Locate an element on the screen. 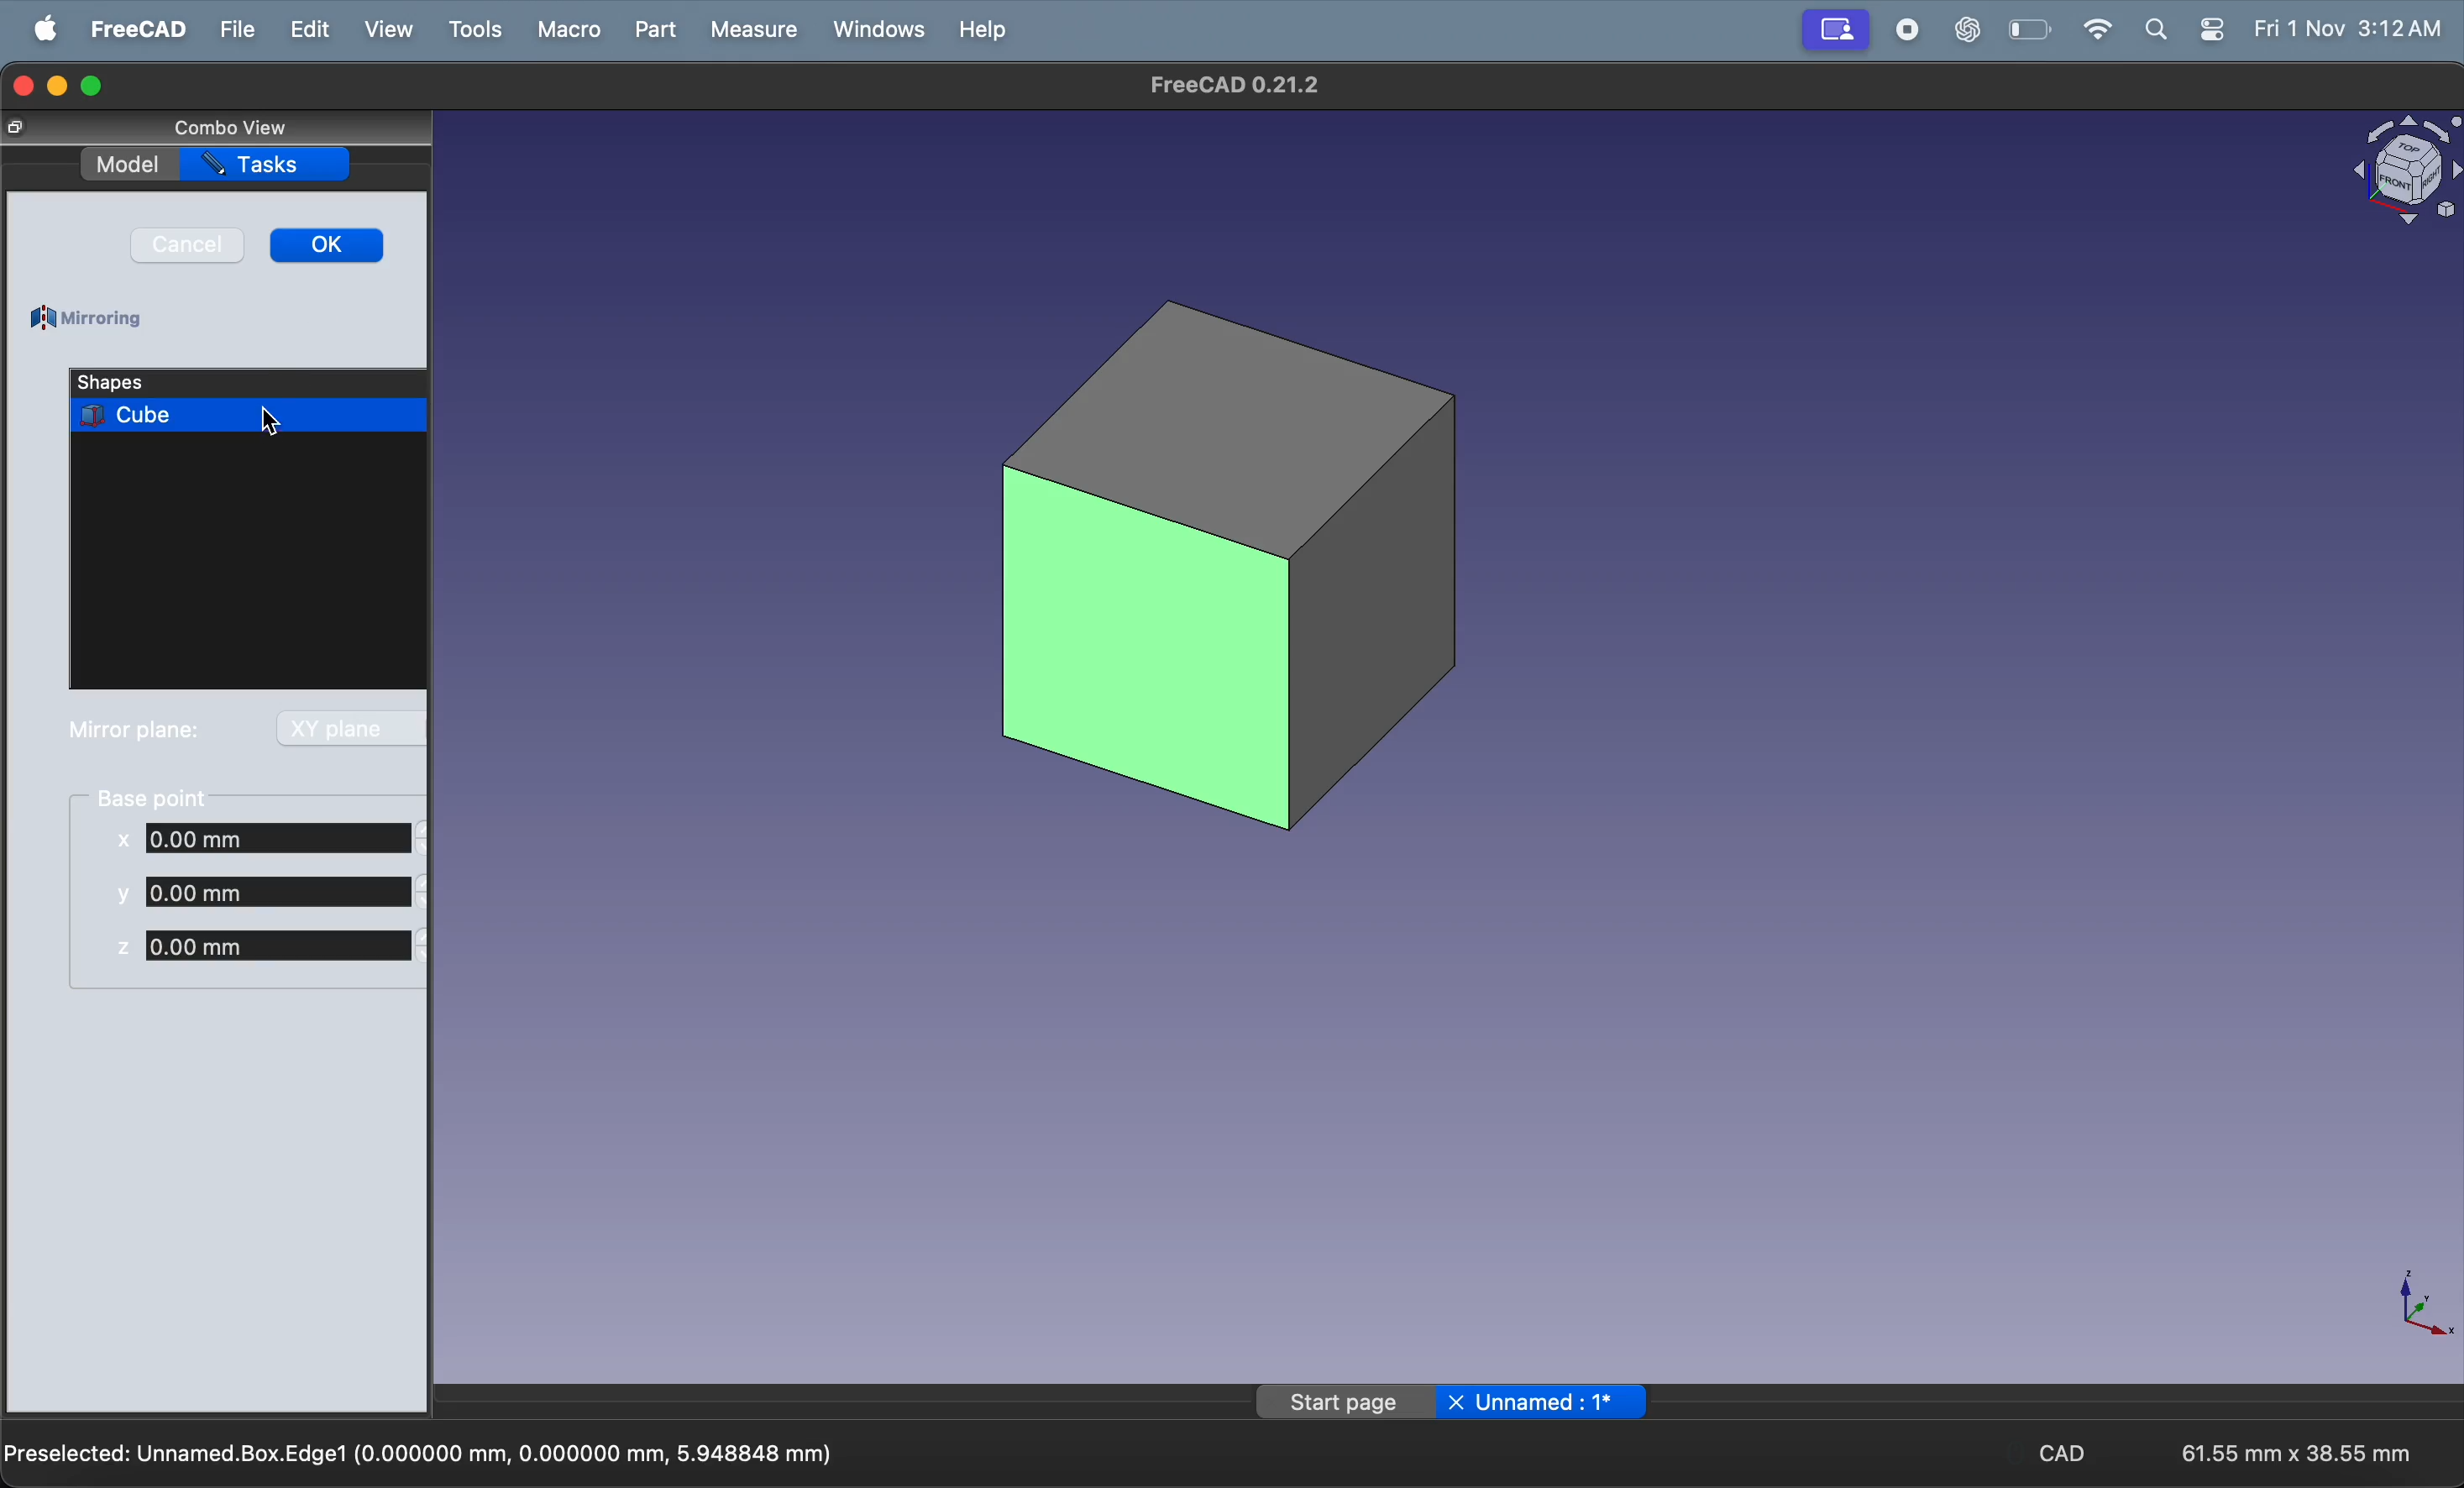 The width and height of the screenshot is (2464, 1488). cursor is located at coordinates (268, 421).